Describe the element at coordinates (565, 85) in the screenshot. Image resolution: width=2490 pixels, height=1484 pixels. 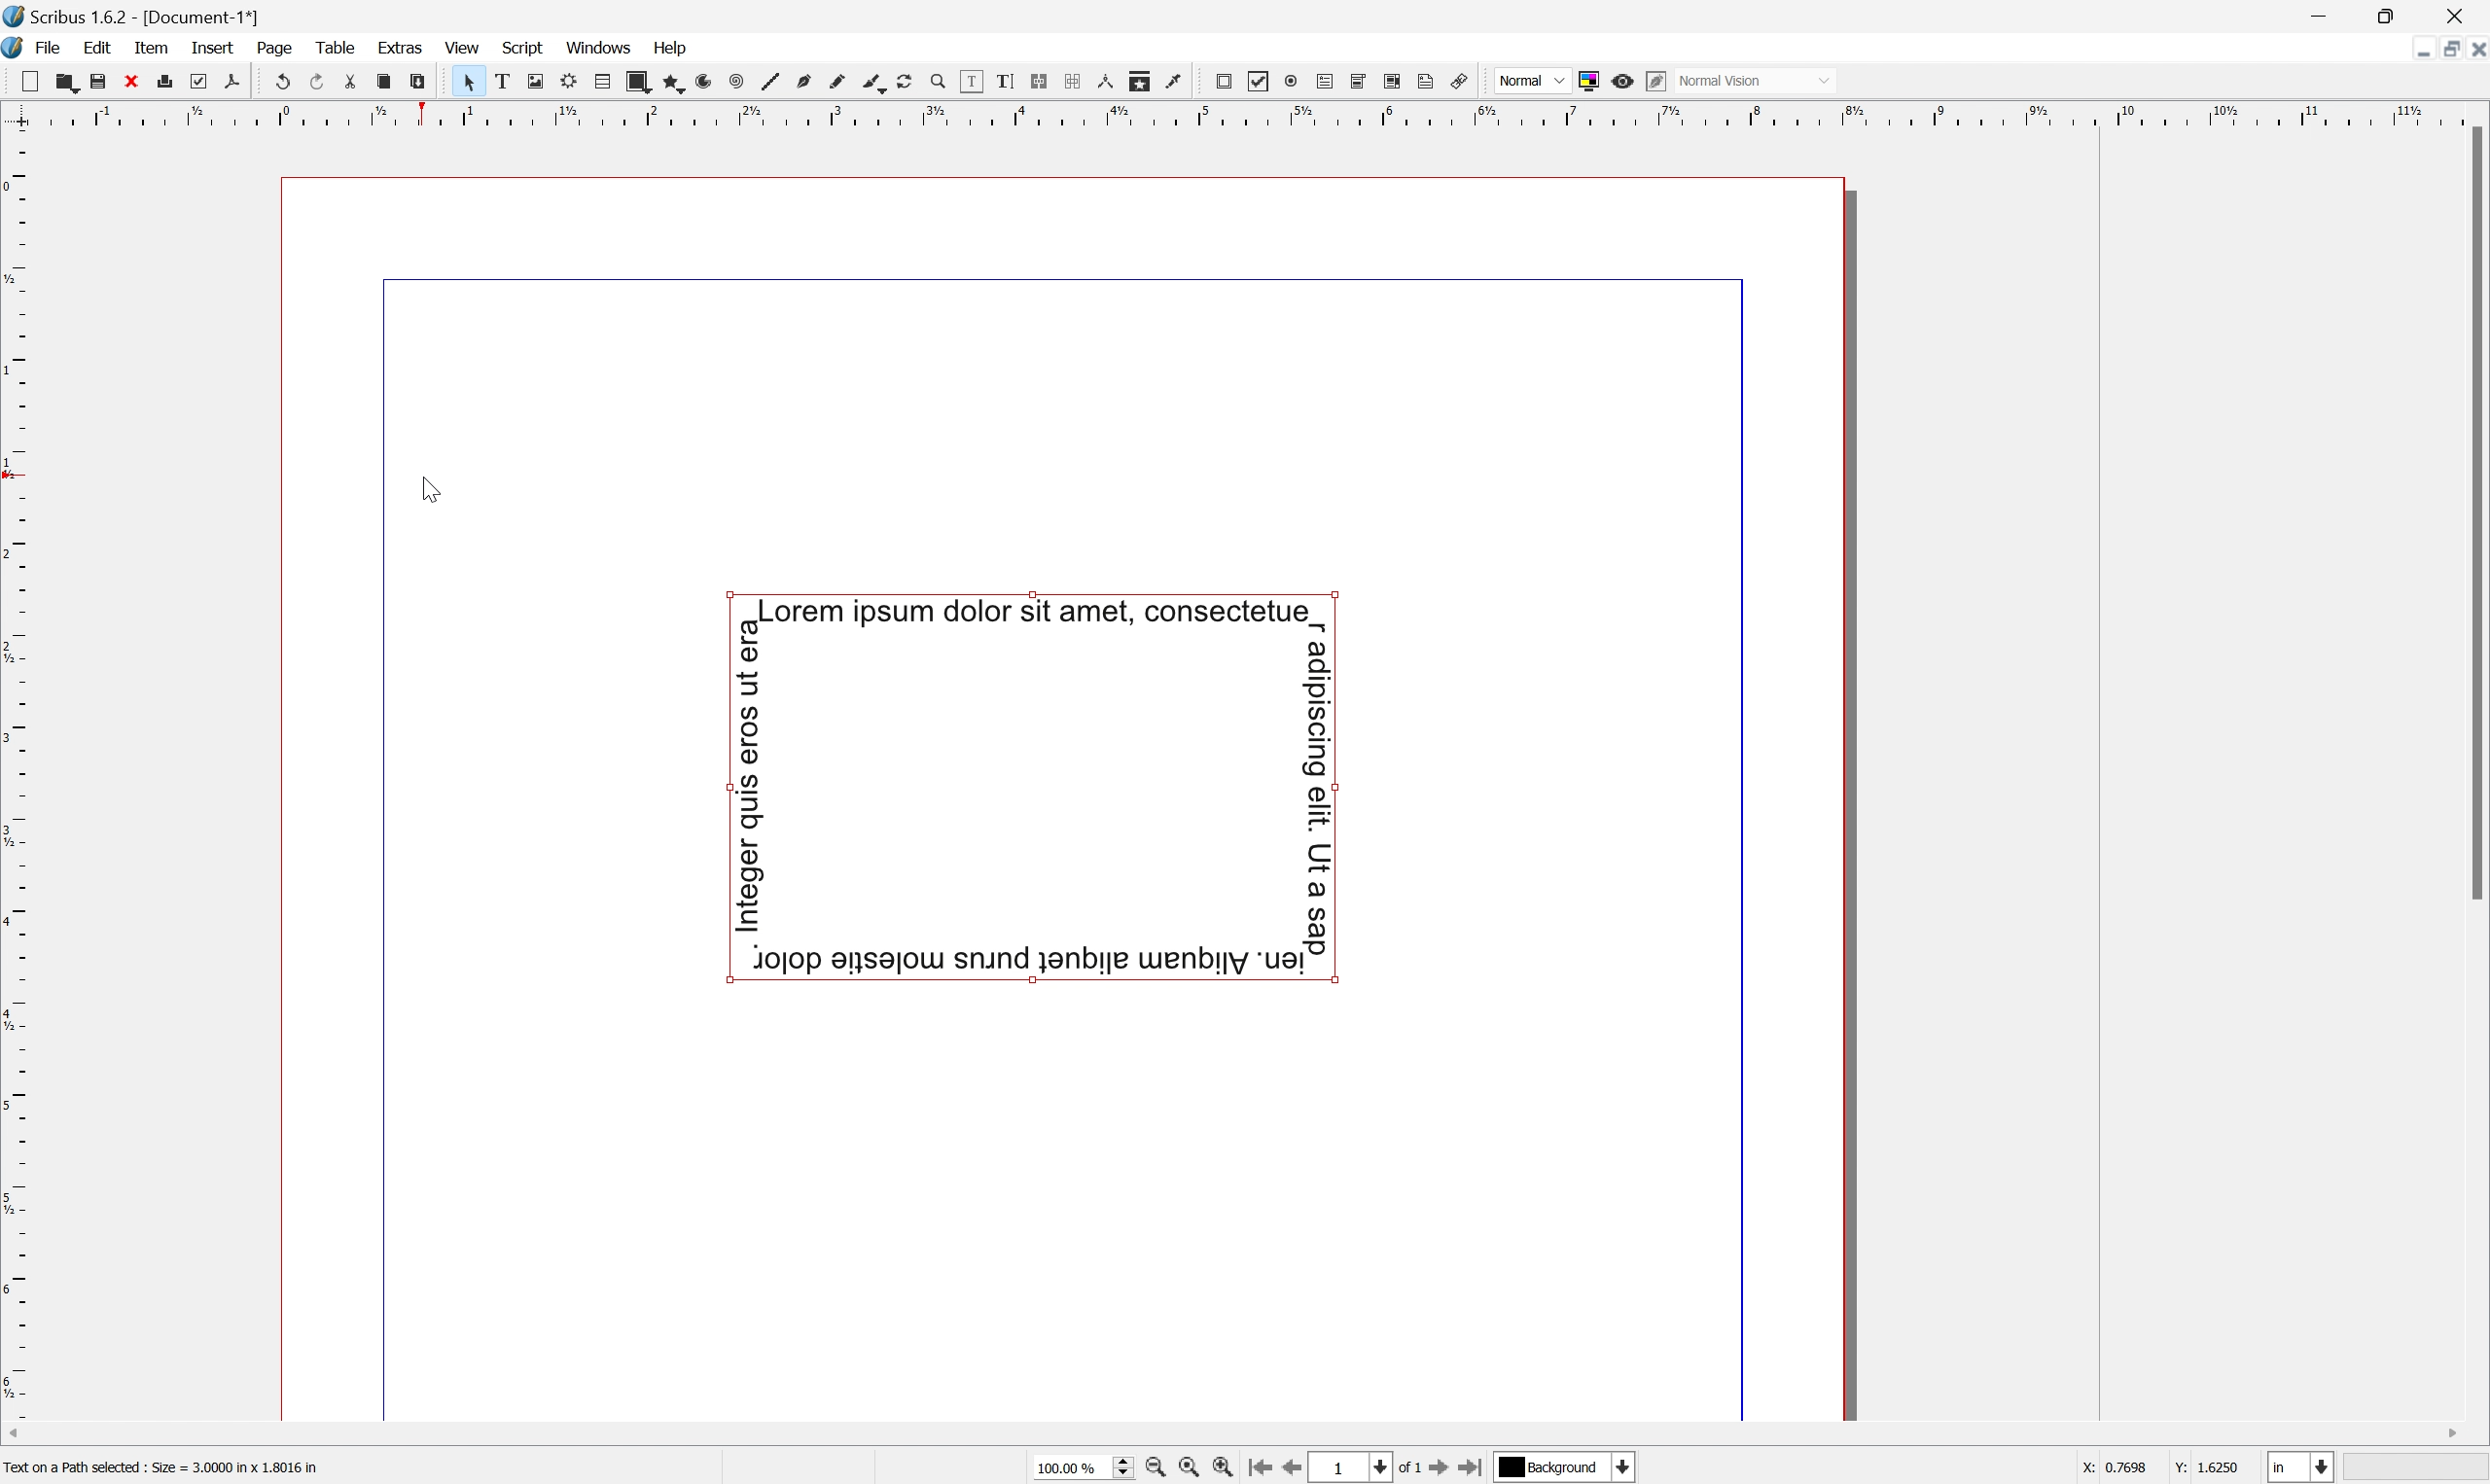
I see `Render frame` at that location.